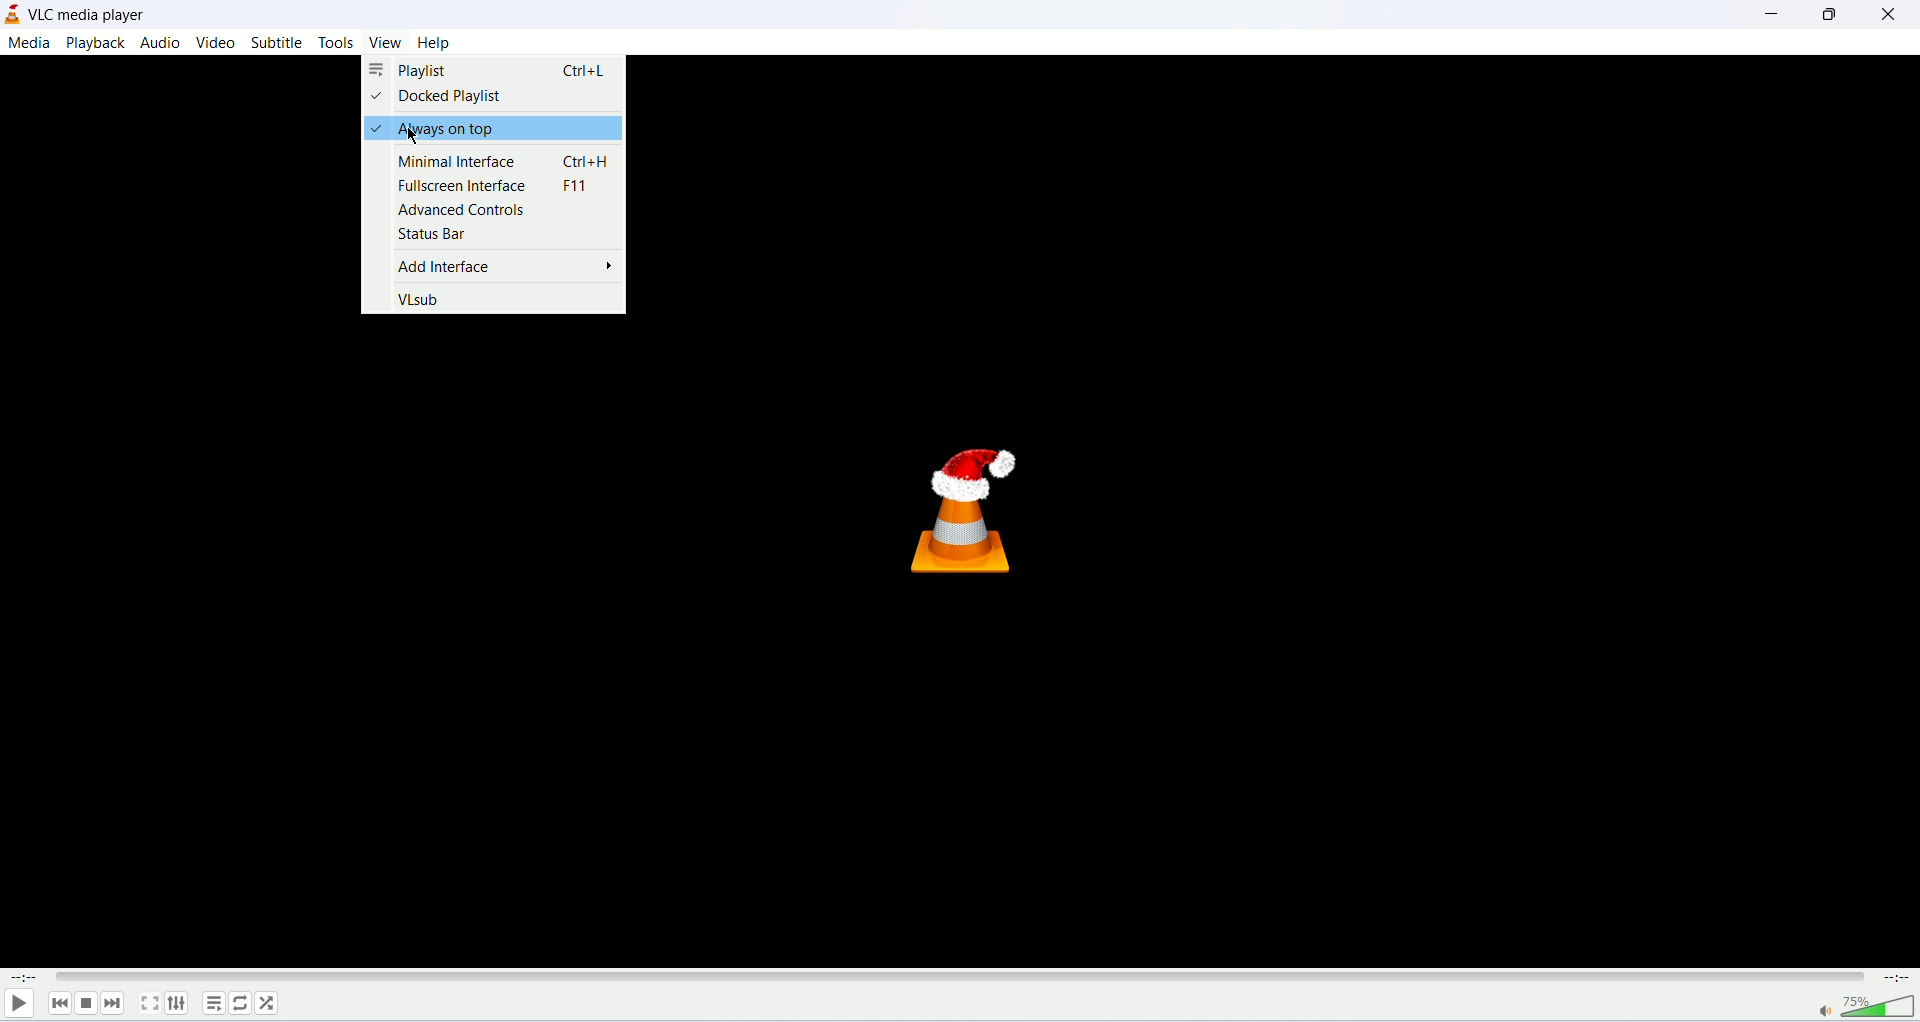  Describe the element at coordinates (150, 1003) in the screenshot. I see `fullscreen` at that location.